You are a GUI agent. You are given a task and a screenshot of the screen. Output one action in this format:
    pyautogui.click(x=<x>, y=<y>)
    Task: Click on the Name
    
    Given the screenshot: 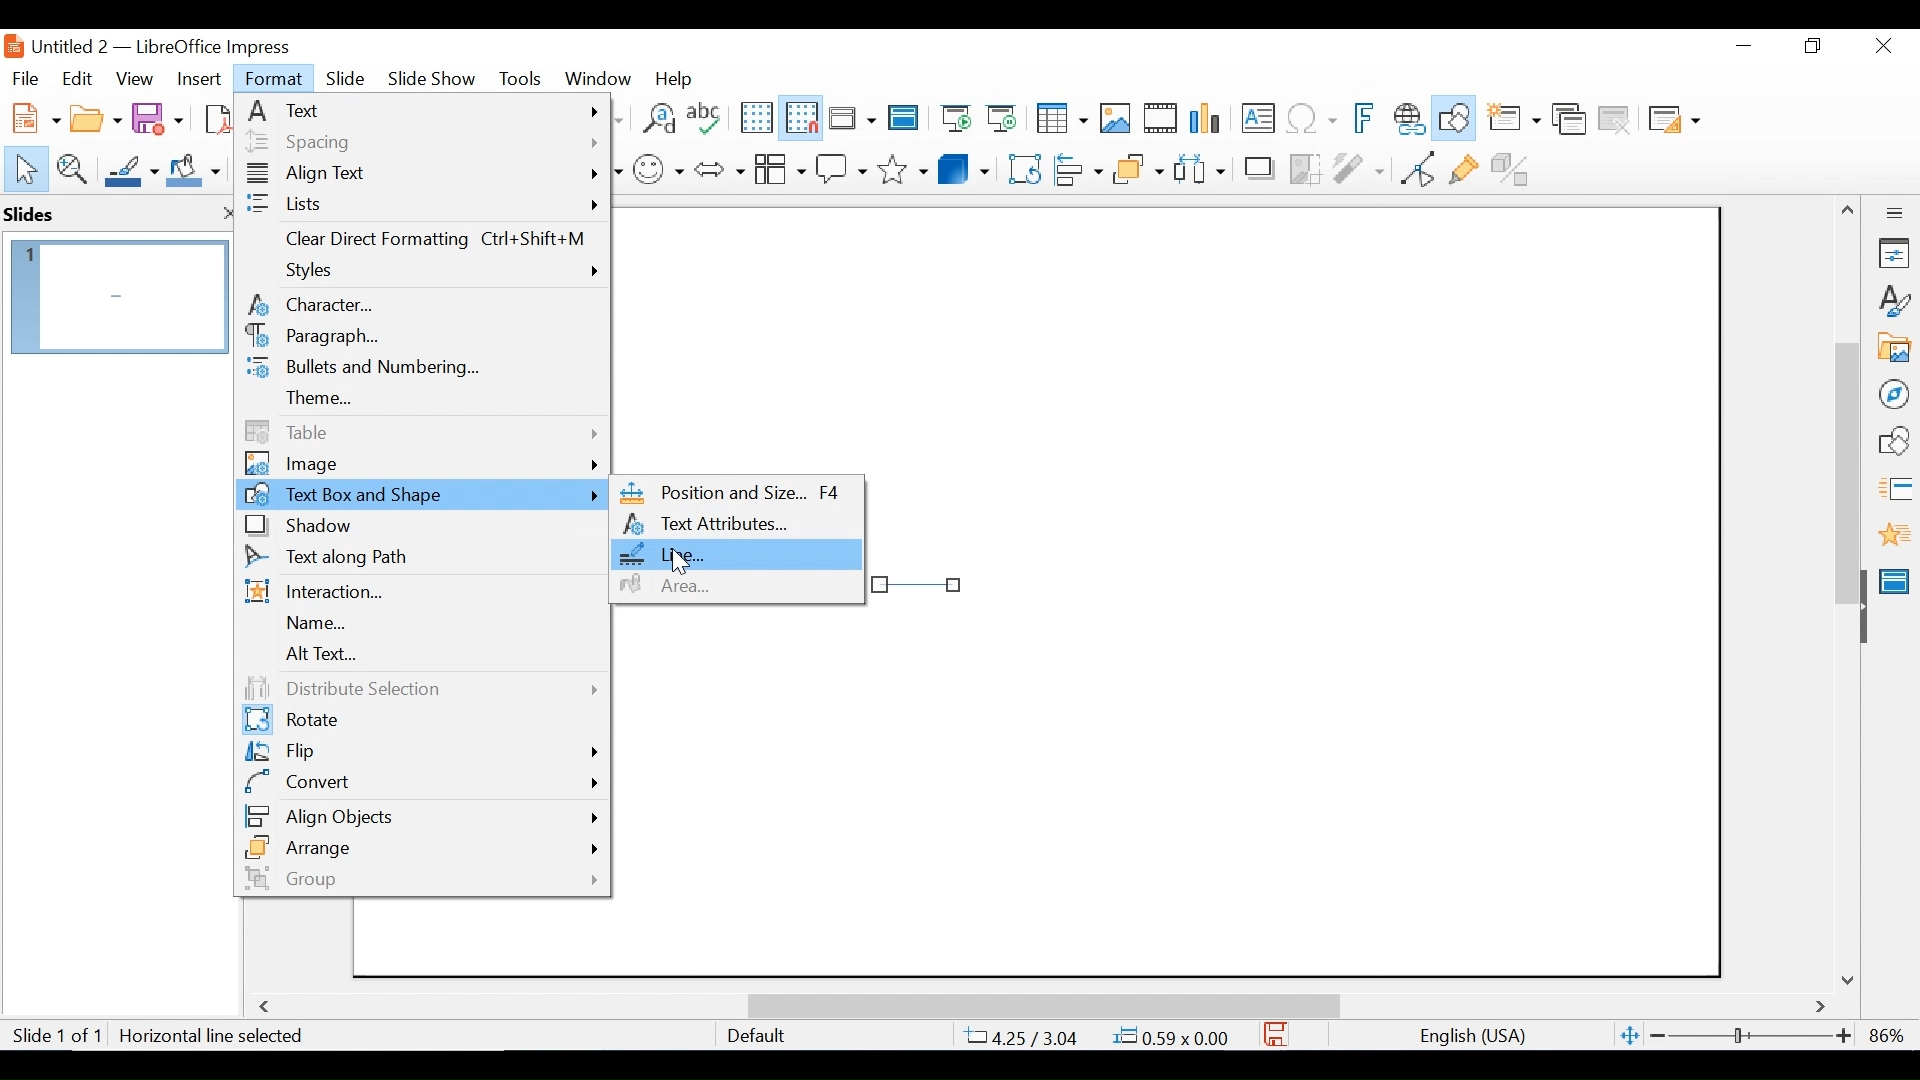 What is the action you would take?
    pyautogui.click(x=419, y=624)
    